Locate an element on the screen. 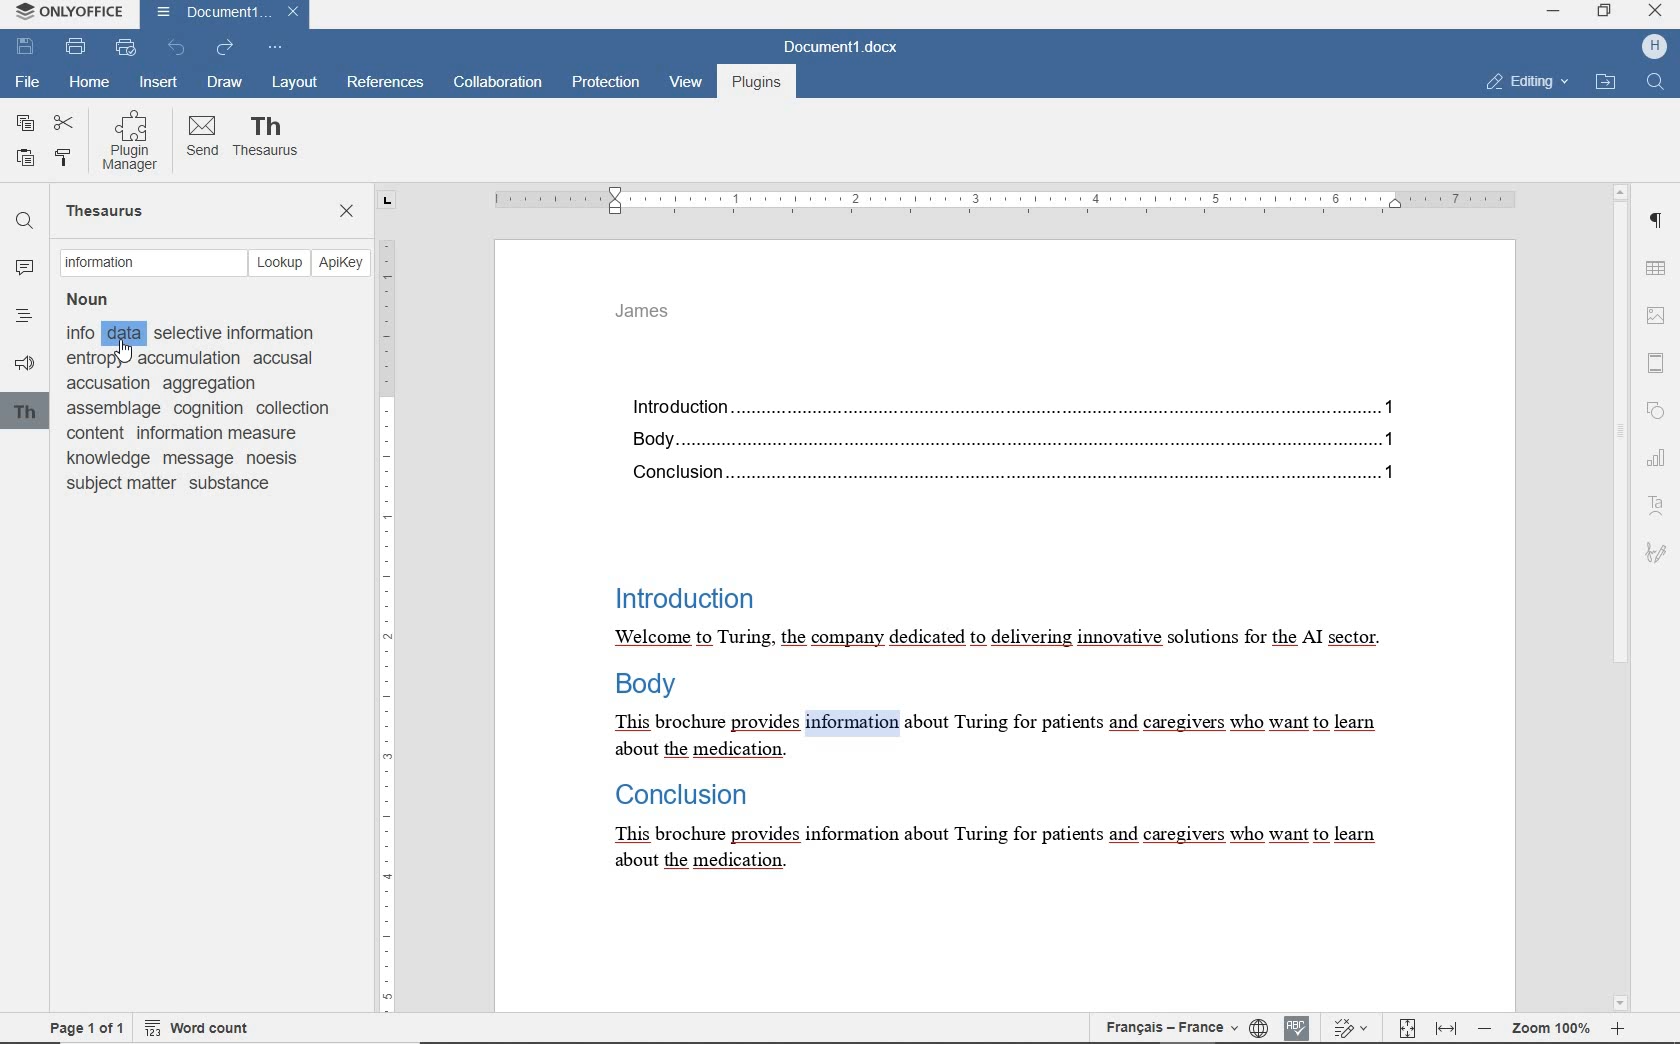 The image size is (1680, 1044). REFERENCES is located at coordinates (387, 84).